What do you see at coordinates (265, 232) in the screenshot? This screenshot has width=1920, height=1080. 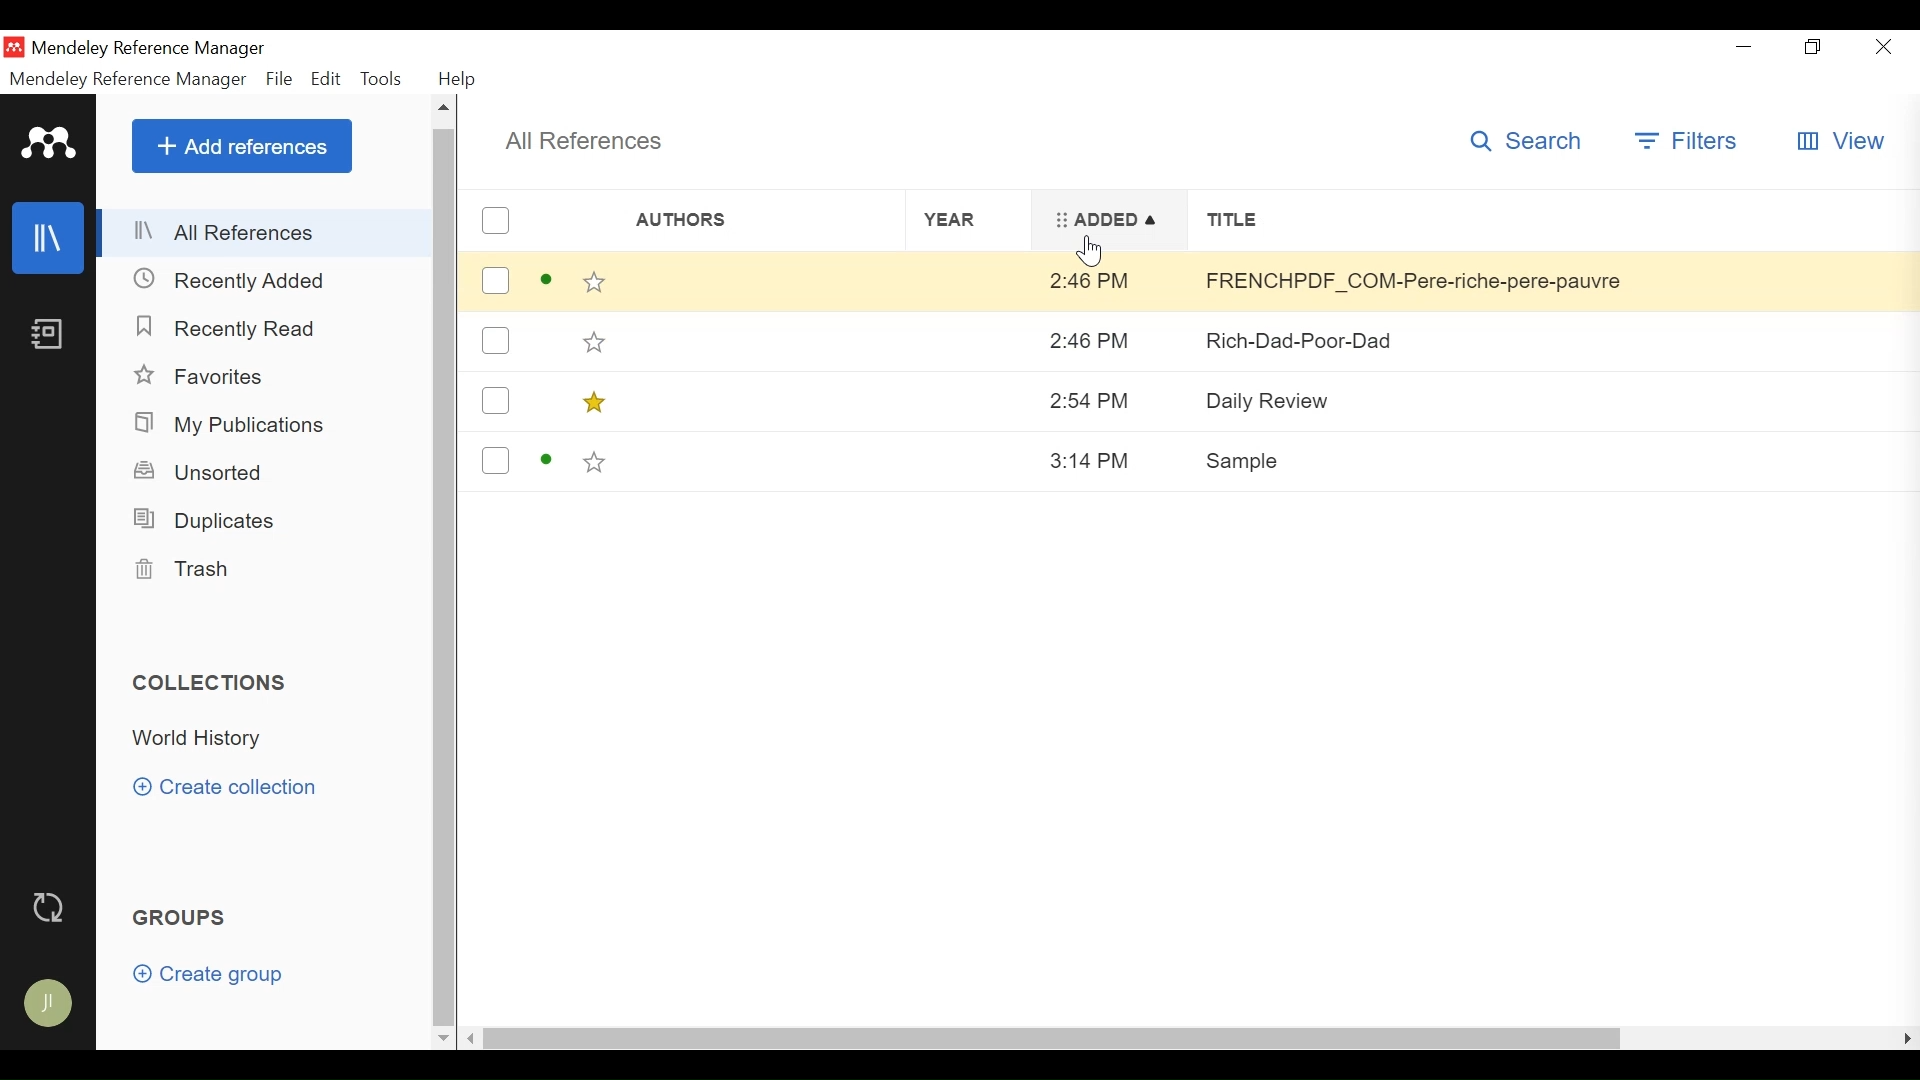 I see `All References` at bounding box center [265, 232].